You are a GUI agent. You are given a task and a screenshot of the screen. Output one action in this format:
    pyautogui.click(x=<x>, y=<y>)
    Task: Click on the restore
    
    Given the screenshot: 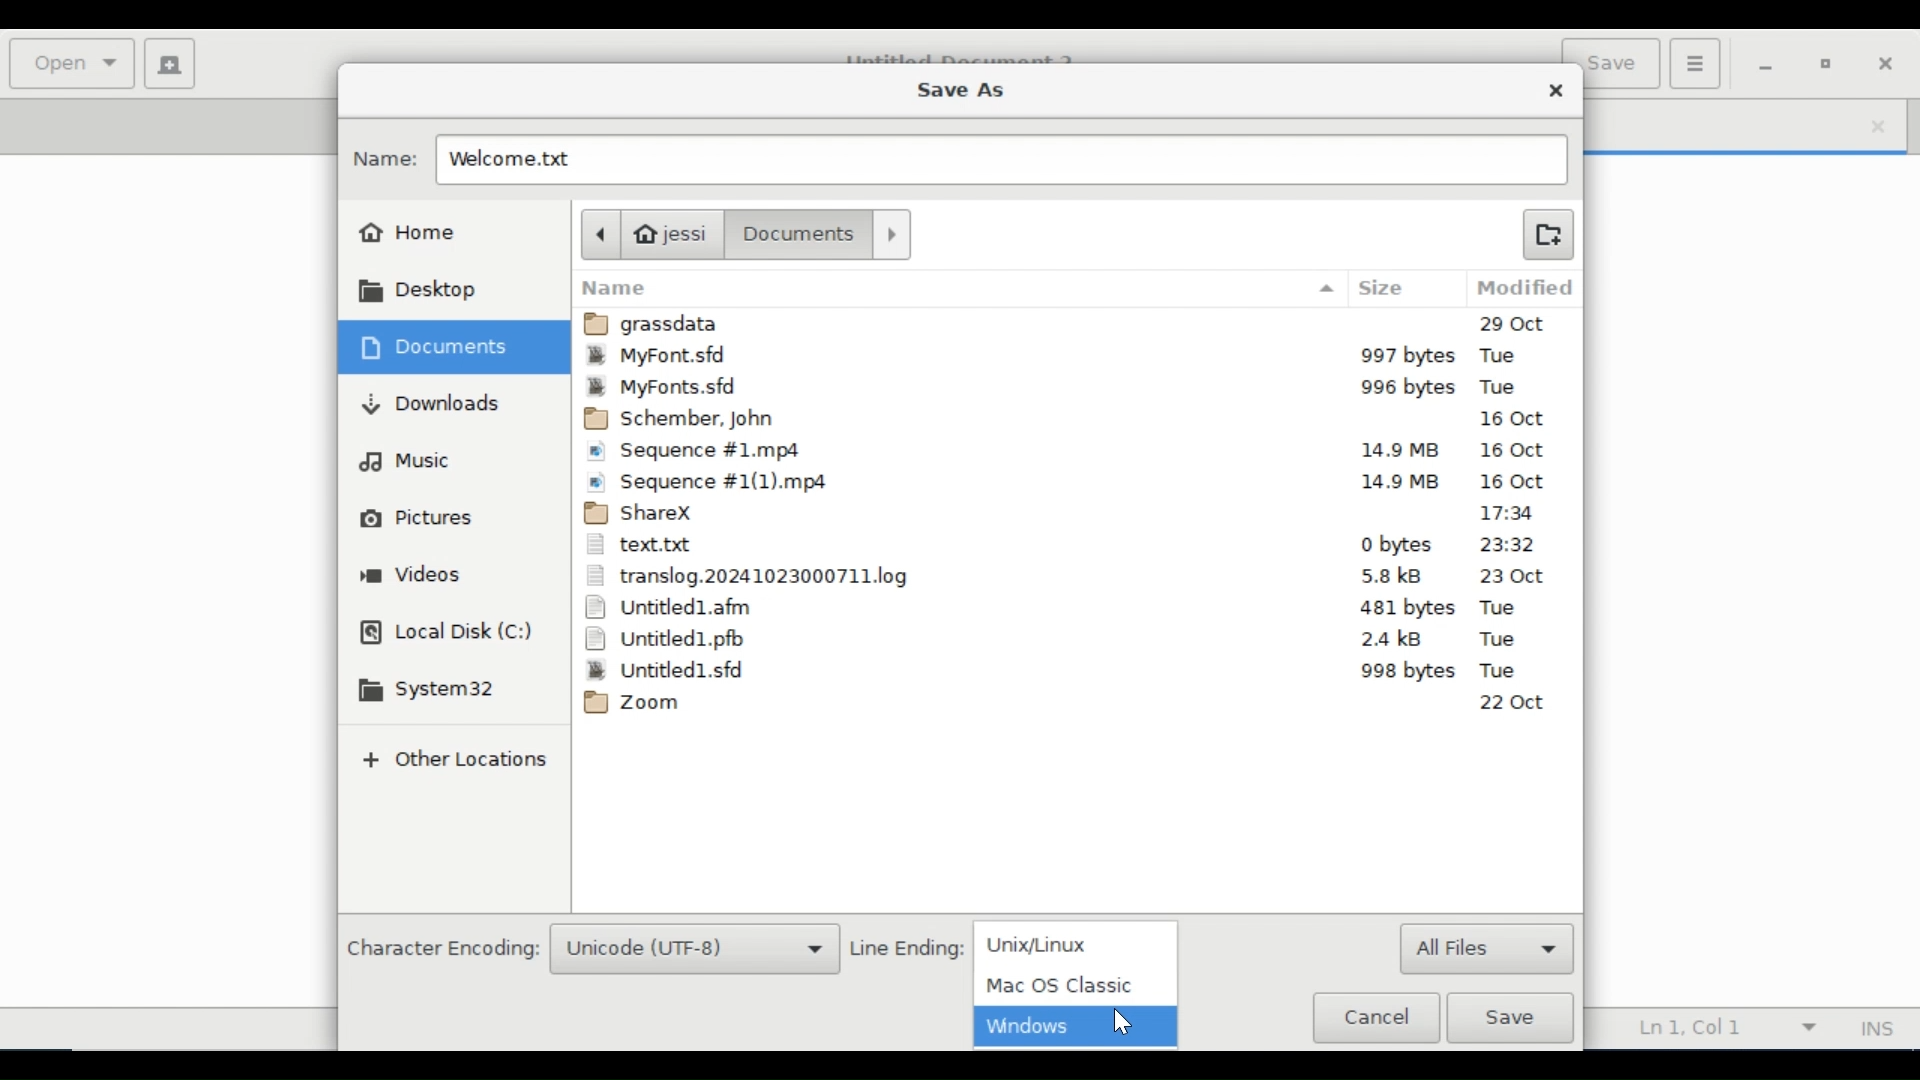 What is the action you would take?
    pyautogui.click(x=1828, y=65)
    